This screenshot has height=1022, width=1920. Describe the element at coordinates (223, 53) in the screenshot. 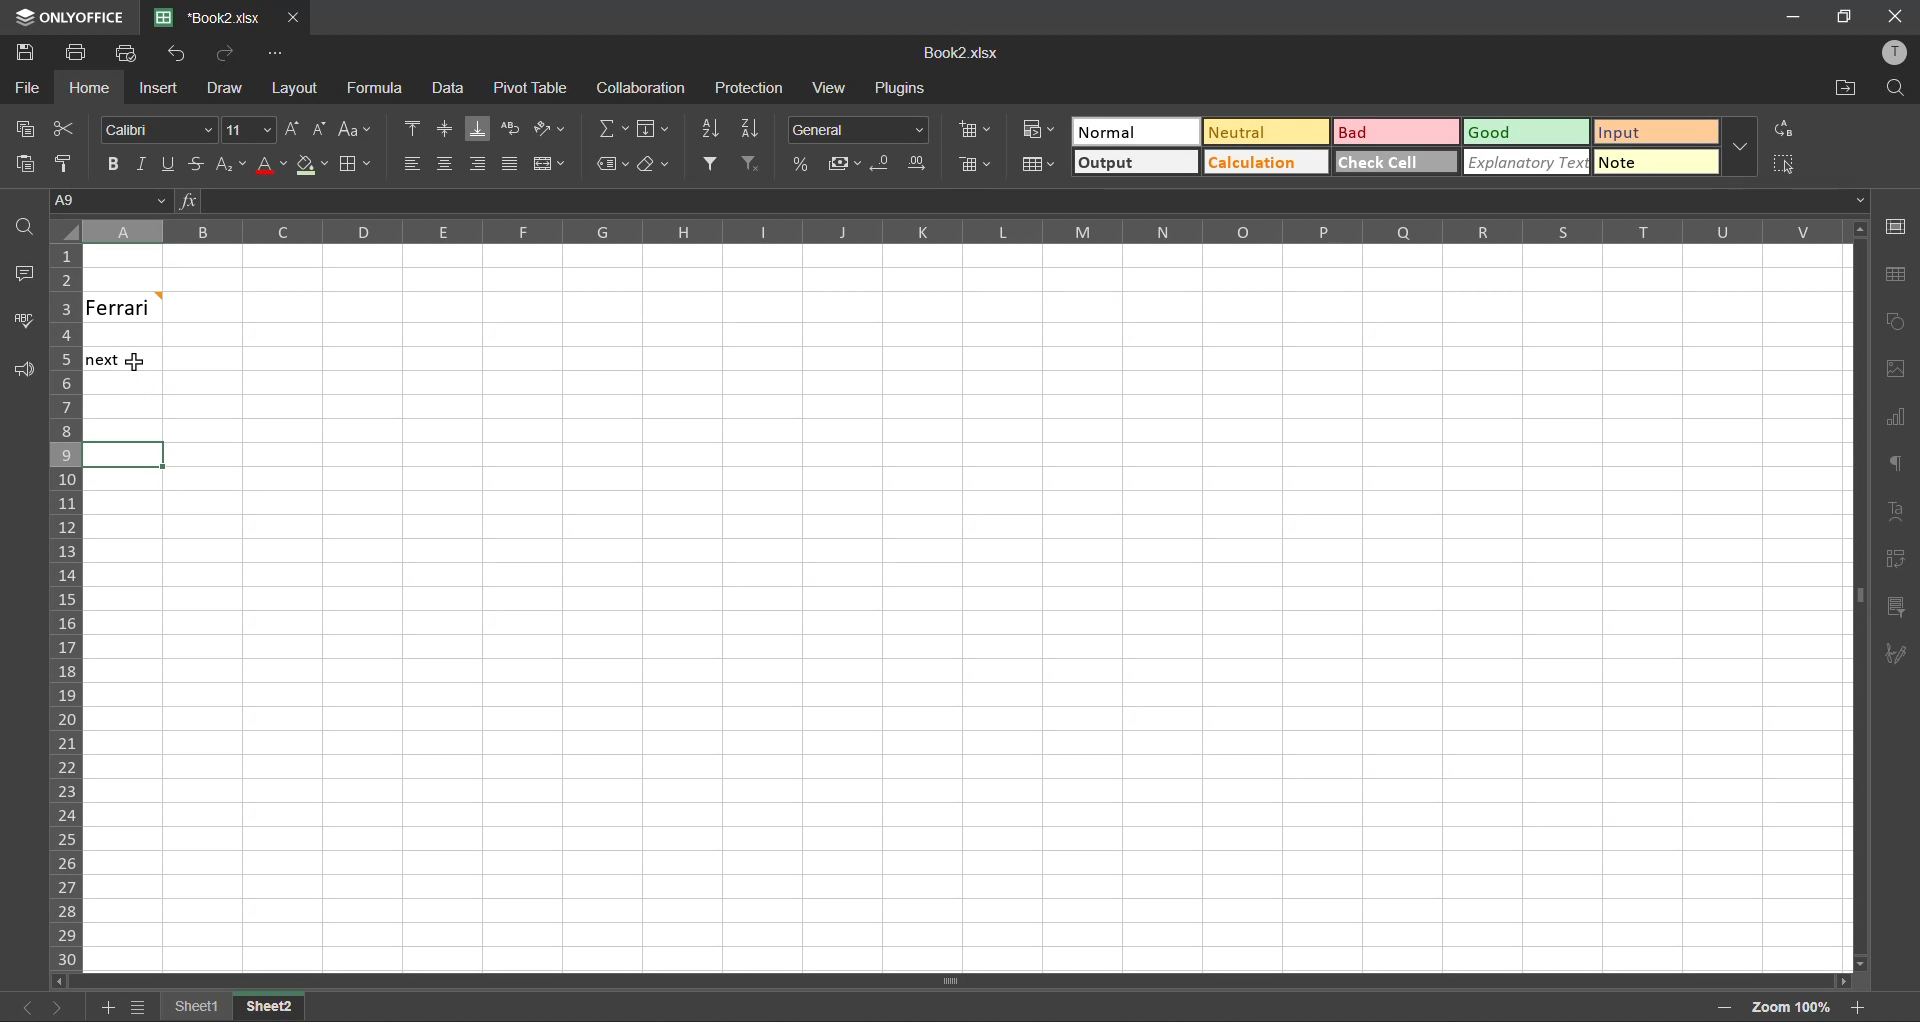

I see `redo` at that location.